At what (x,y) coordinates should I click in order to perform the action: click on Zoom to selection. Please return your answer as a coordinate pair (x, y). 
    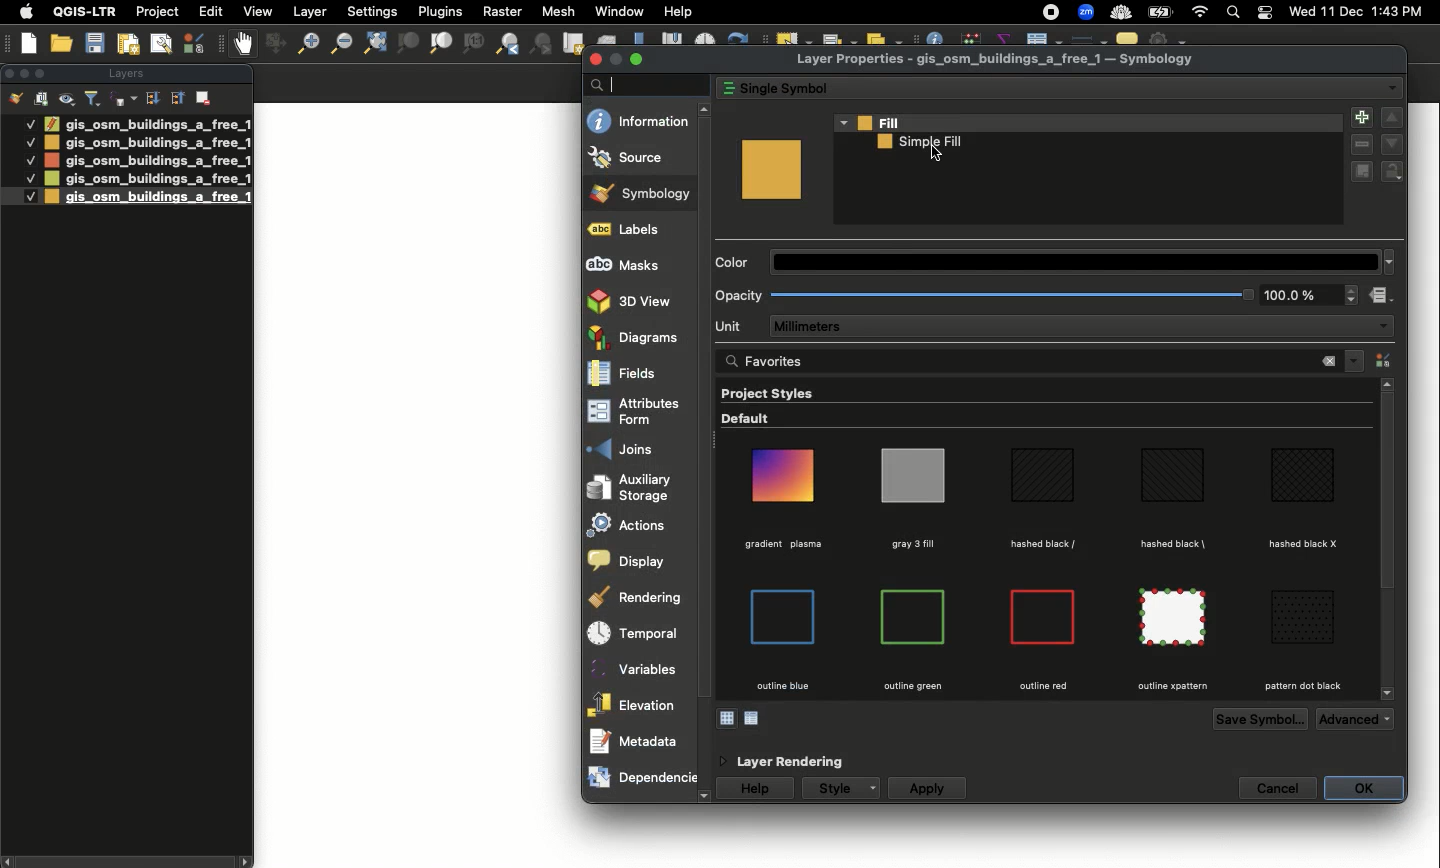
    Looking at the image, I should click on (408, 44).